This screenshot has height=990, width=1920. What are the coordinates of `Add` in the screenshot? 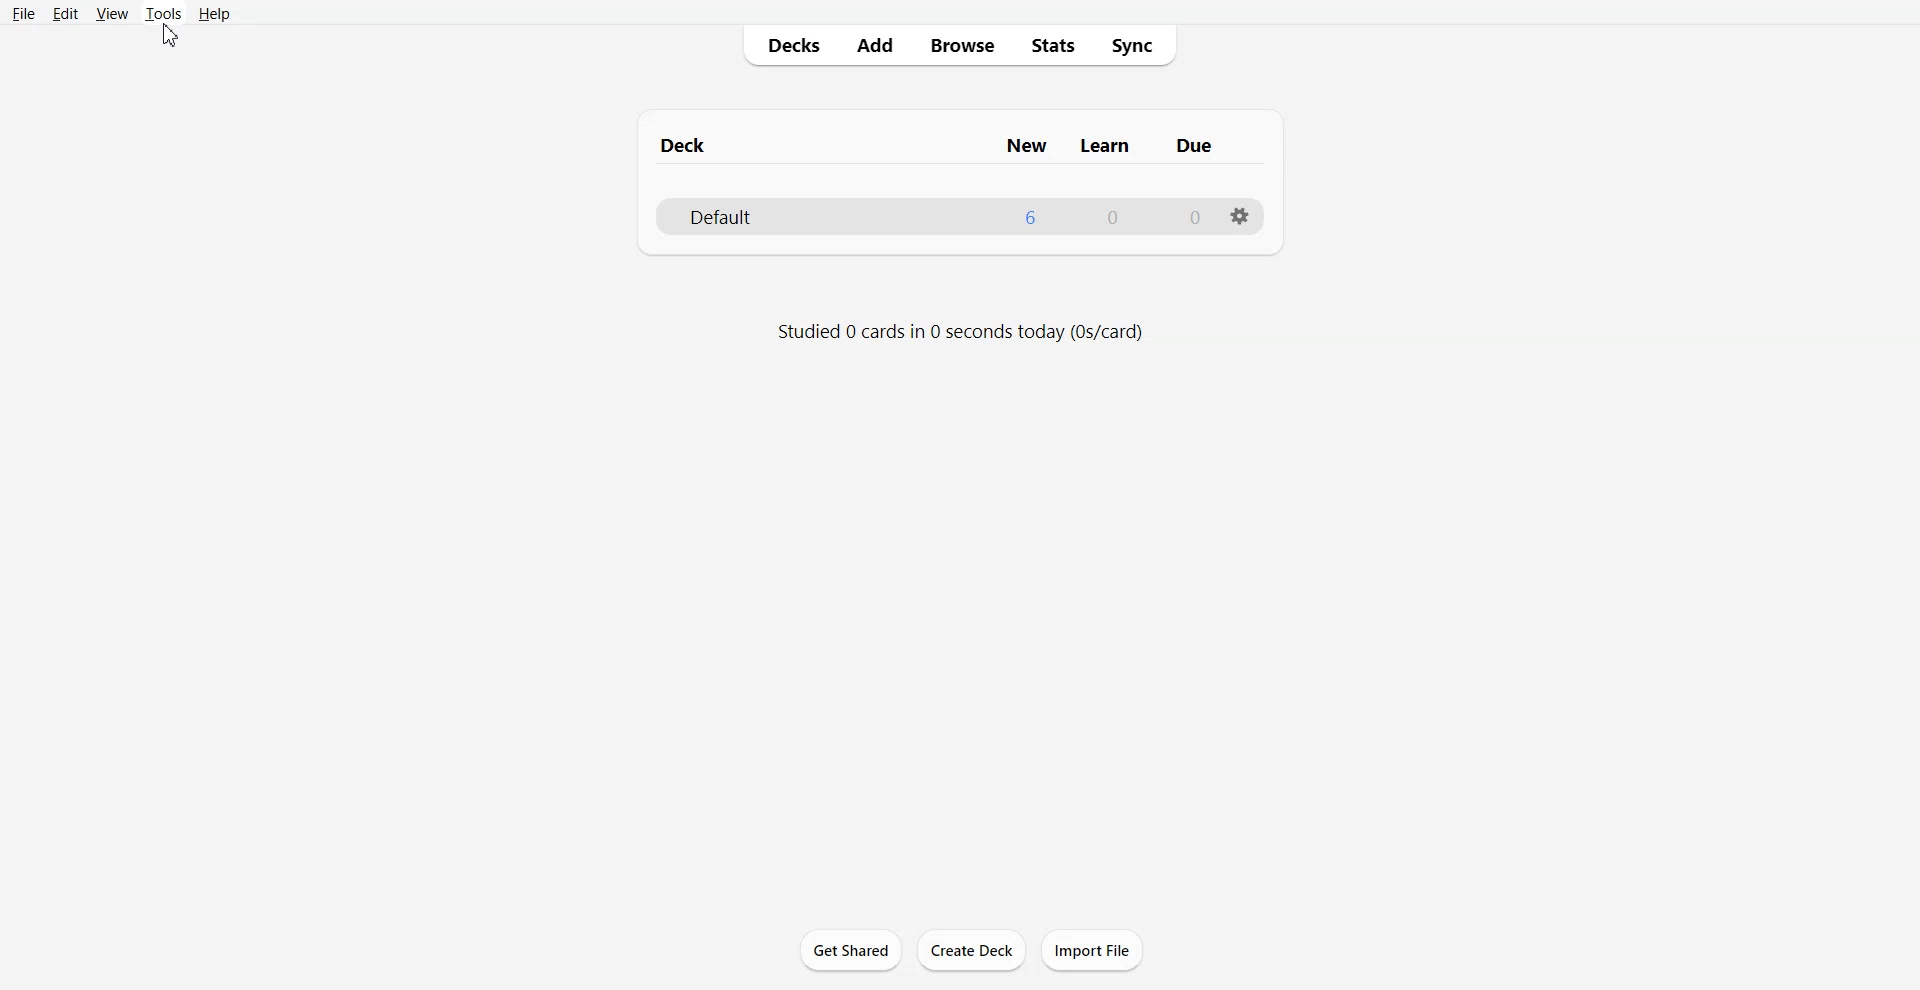 It's located at (873, 45).